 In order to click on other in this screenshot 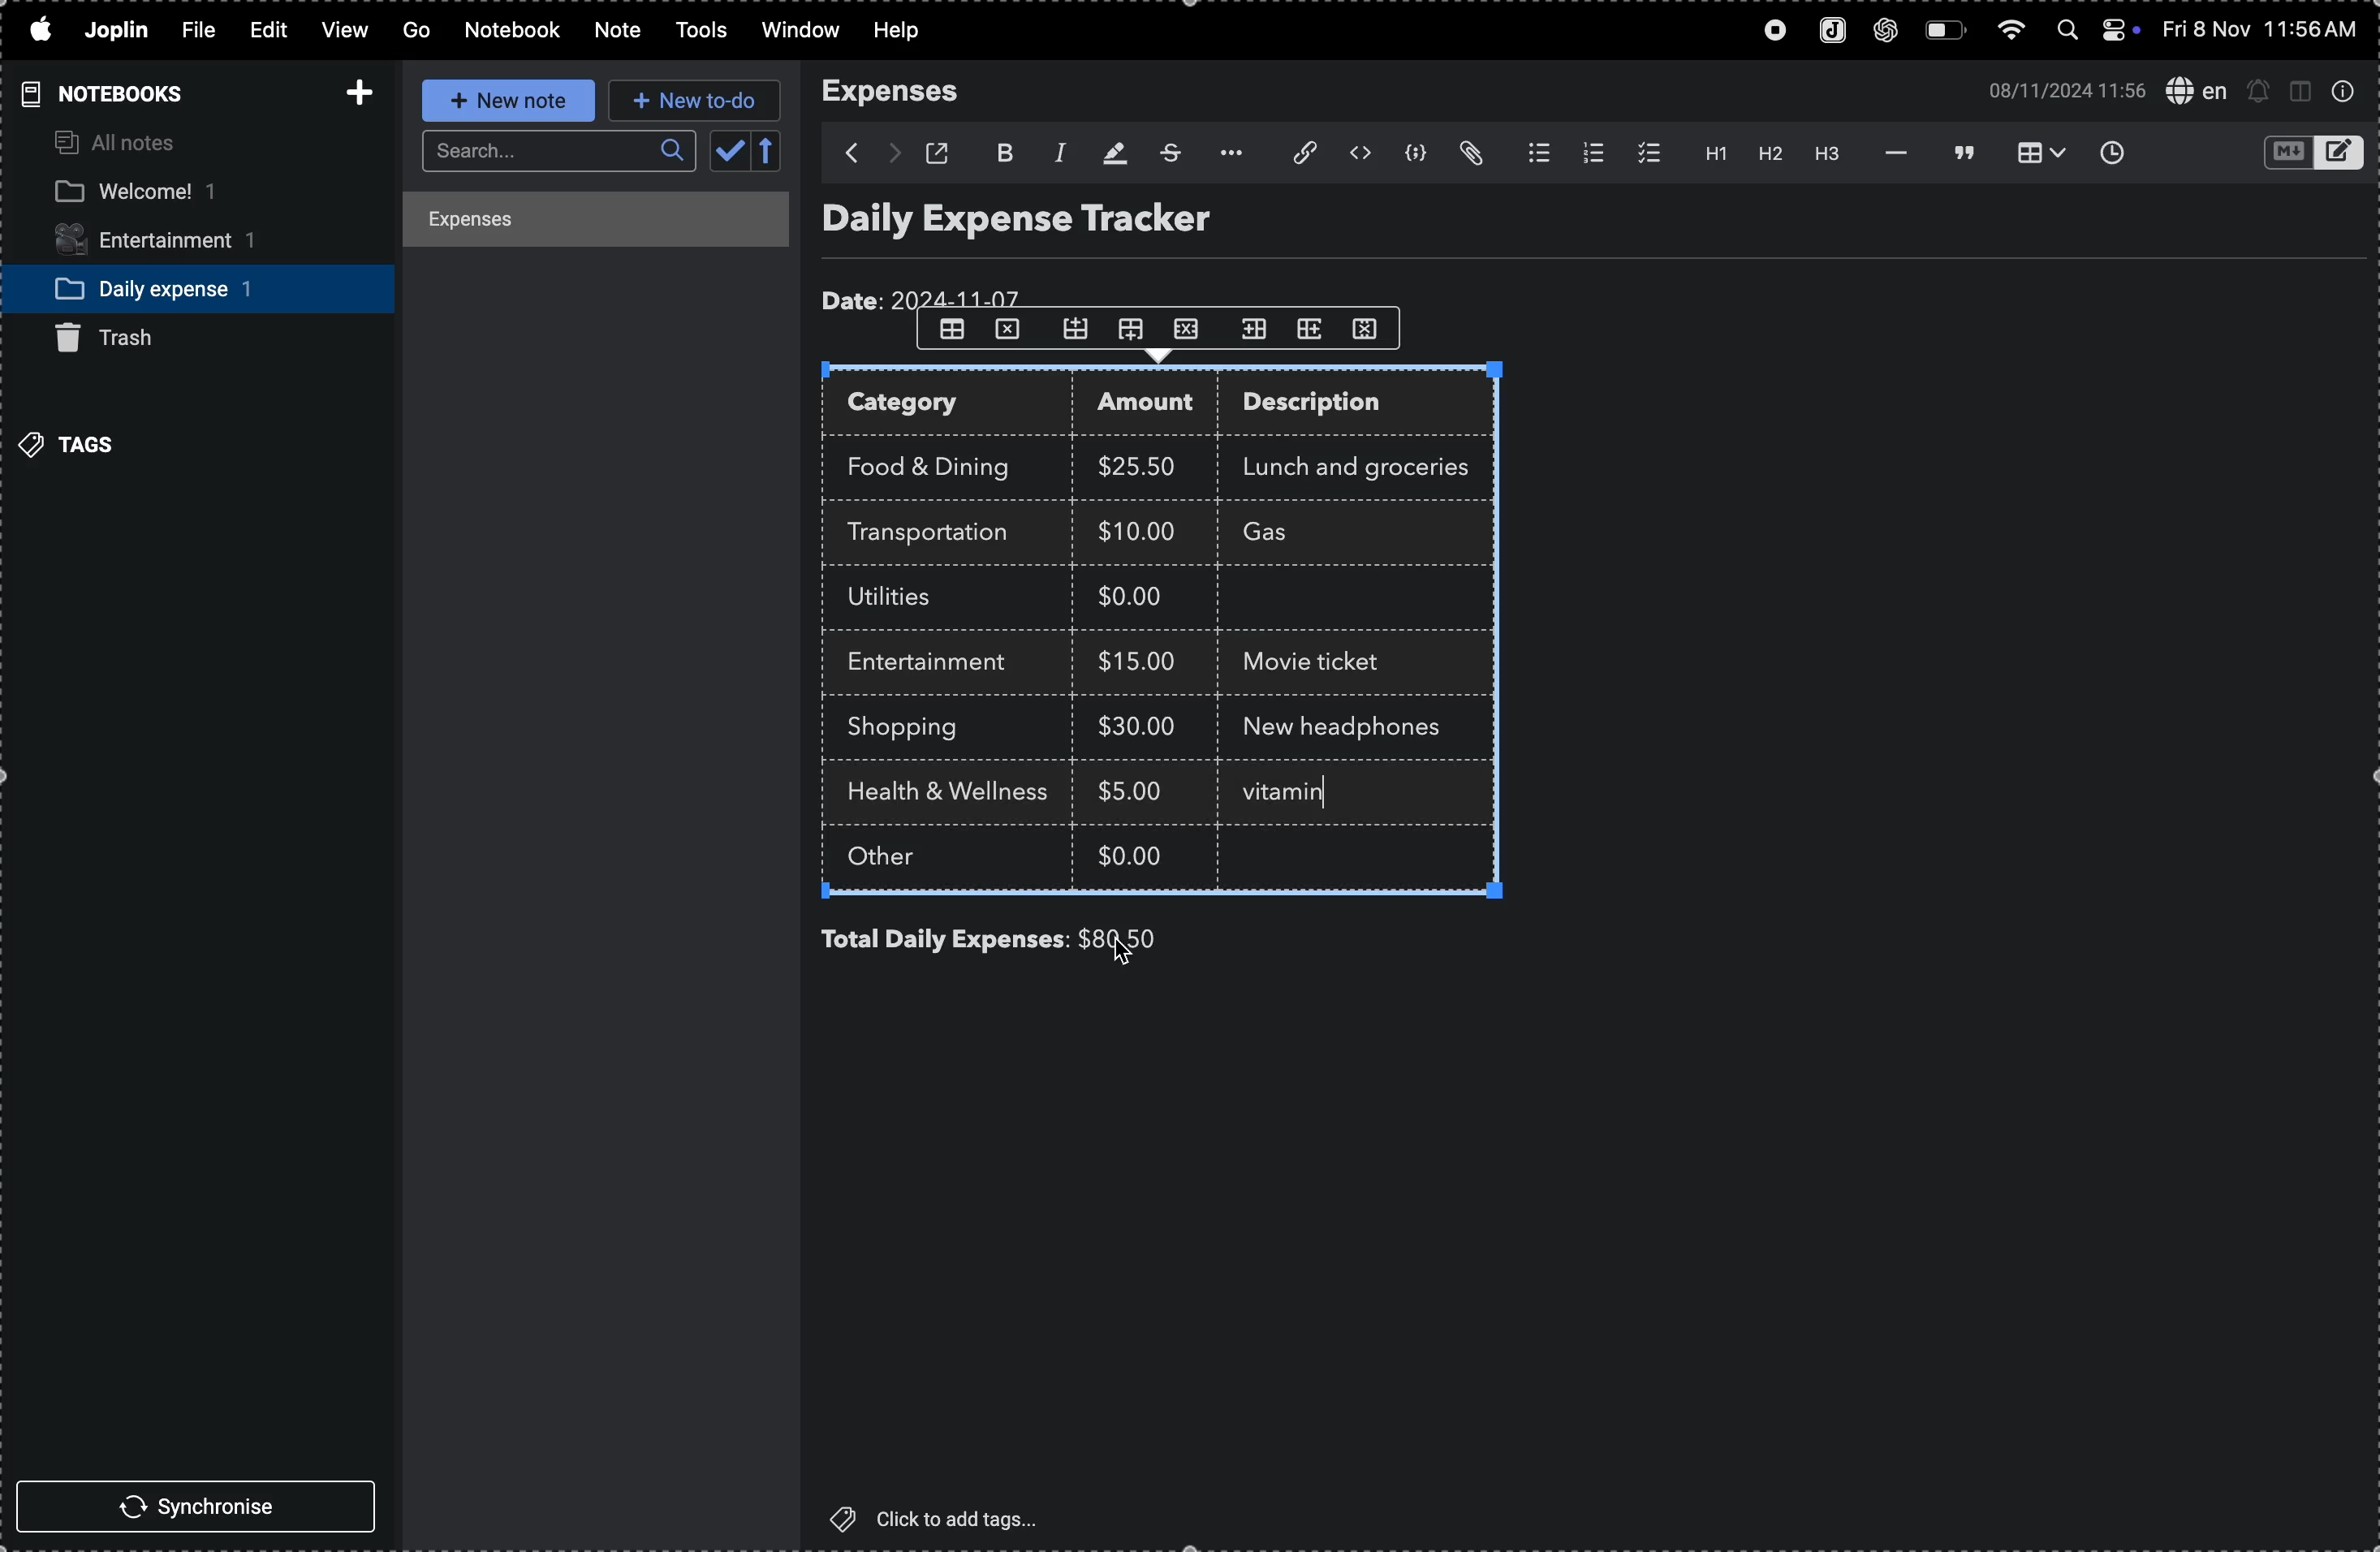, I will do `click(906, 860)`.